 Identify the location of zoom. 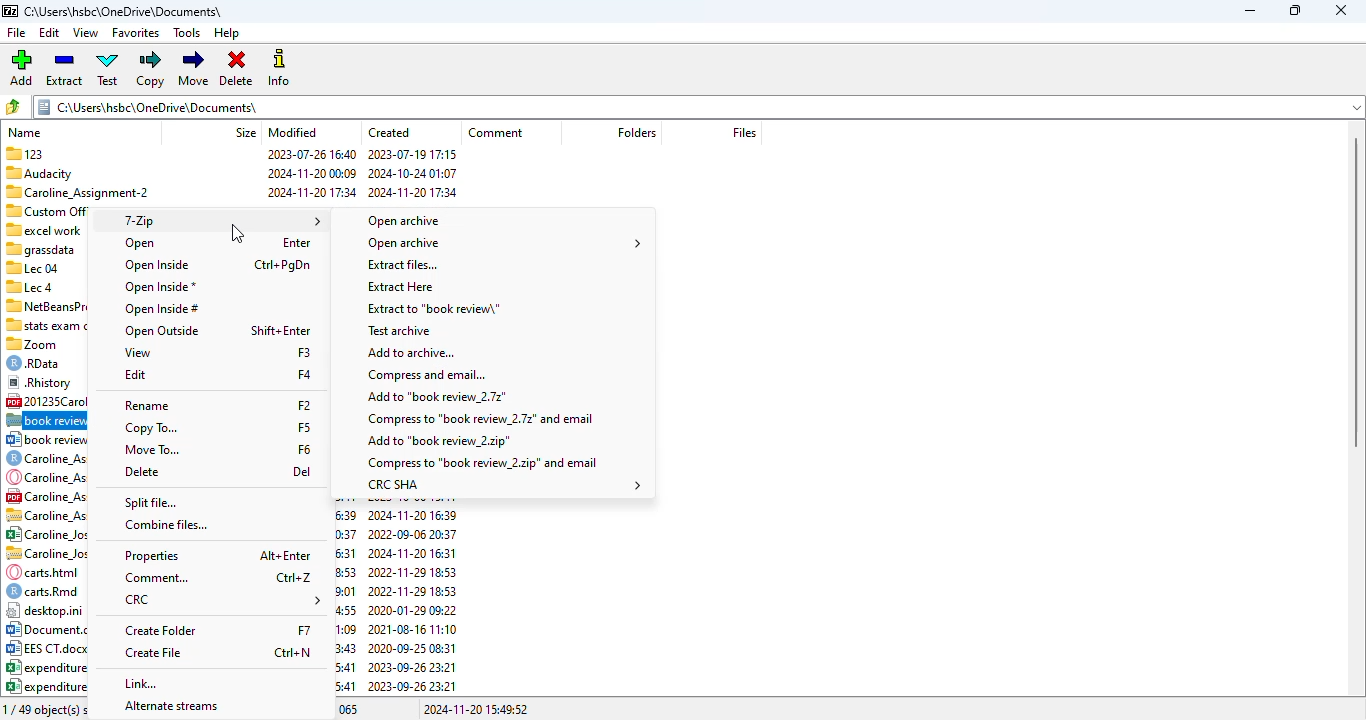
(36, 343).